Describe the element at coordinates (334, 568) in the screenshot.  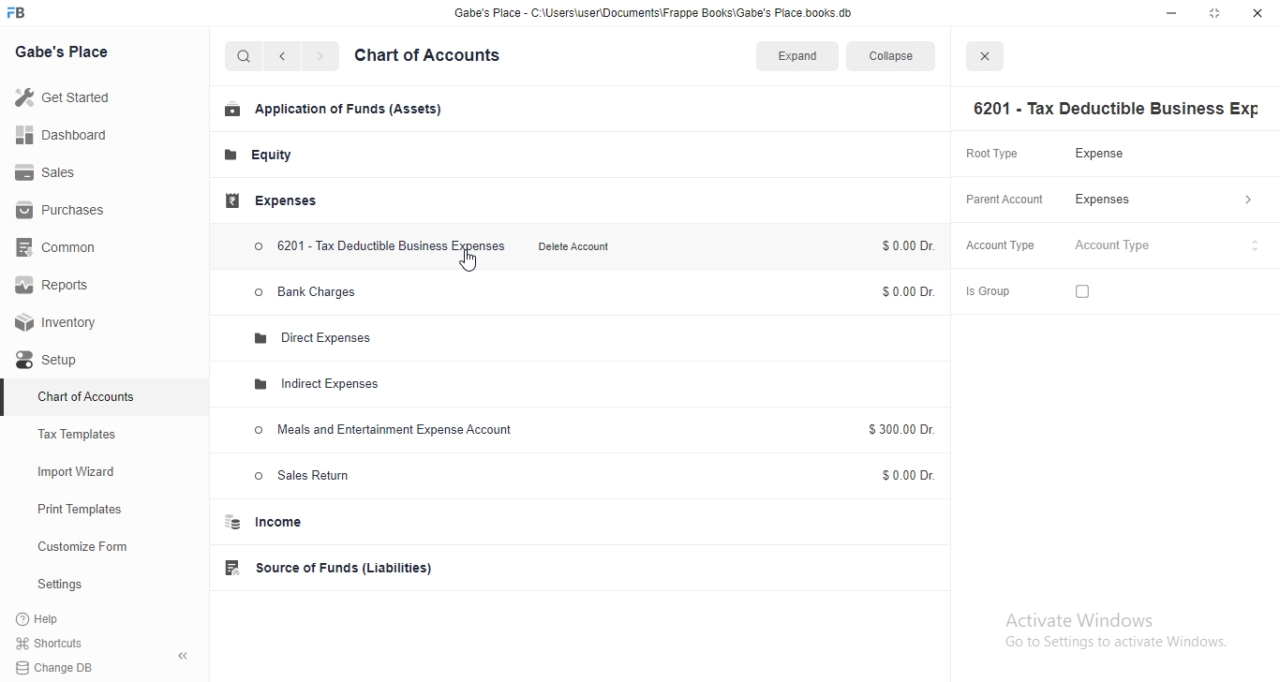
I see `Source of Funds (Liabilities)` at that location.